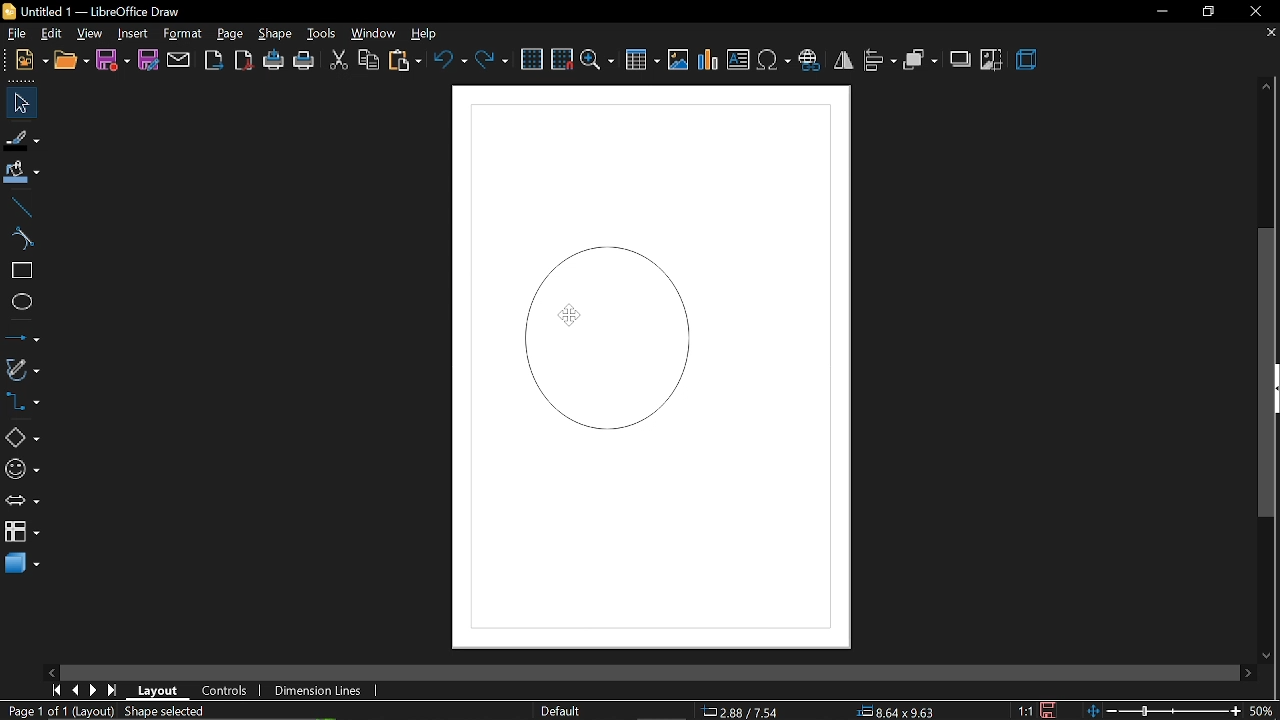 Image resolution: width=1280 pixels, height=720 pixels. What do you see at coordinates (1026, 58) in the screenshot?
I see `3d effects` at bounding box center [1026, 58].